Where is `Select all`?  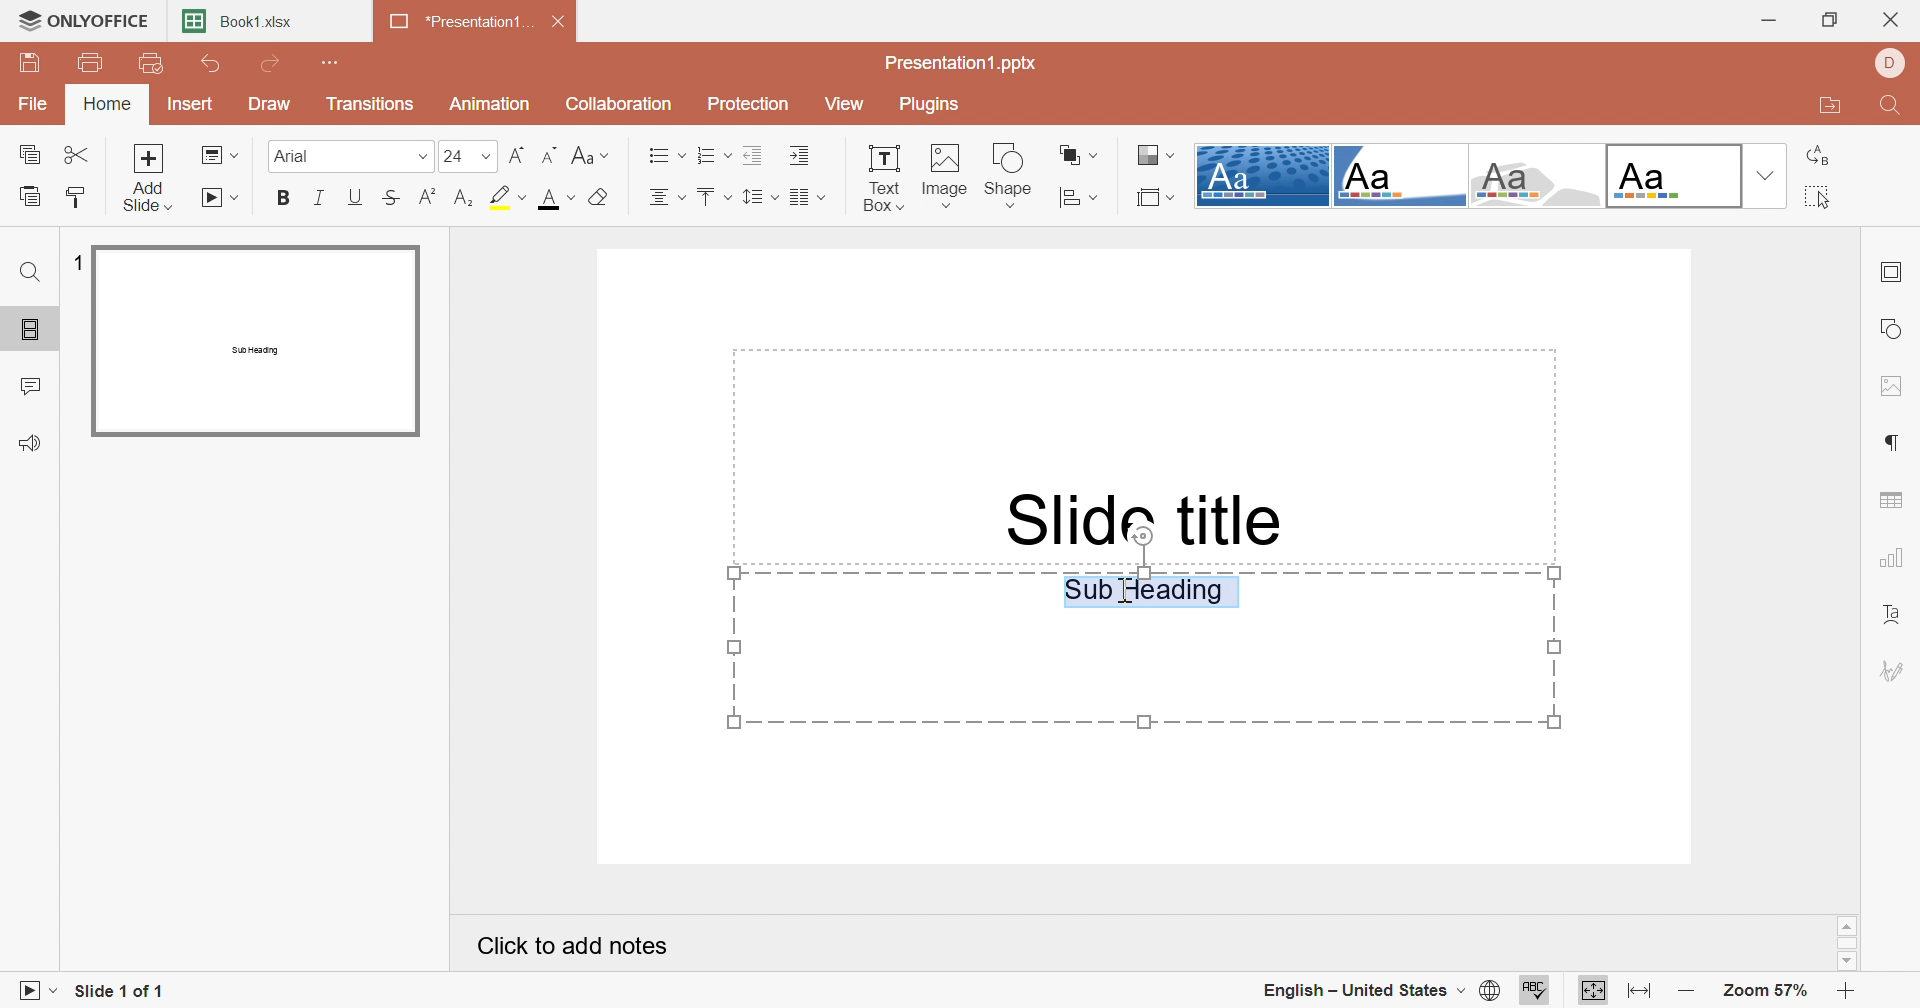 Select all is located at coordinates (1817, 198).